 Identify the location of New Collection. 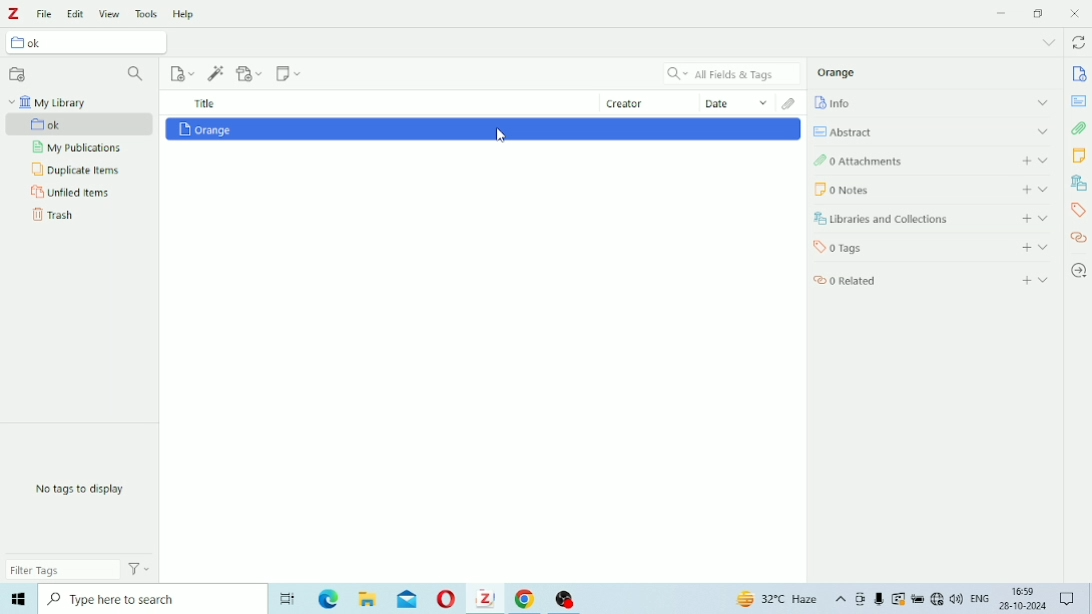
(18, 75).